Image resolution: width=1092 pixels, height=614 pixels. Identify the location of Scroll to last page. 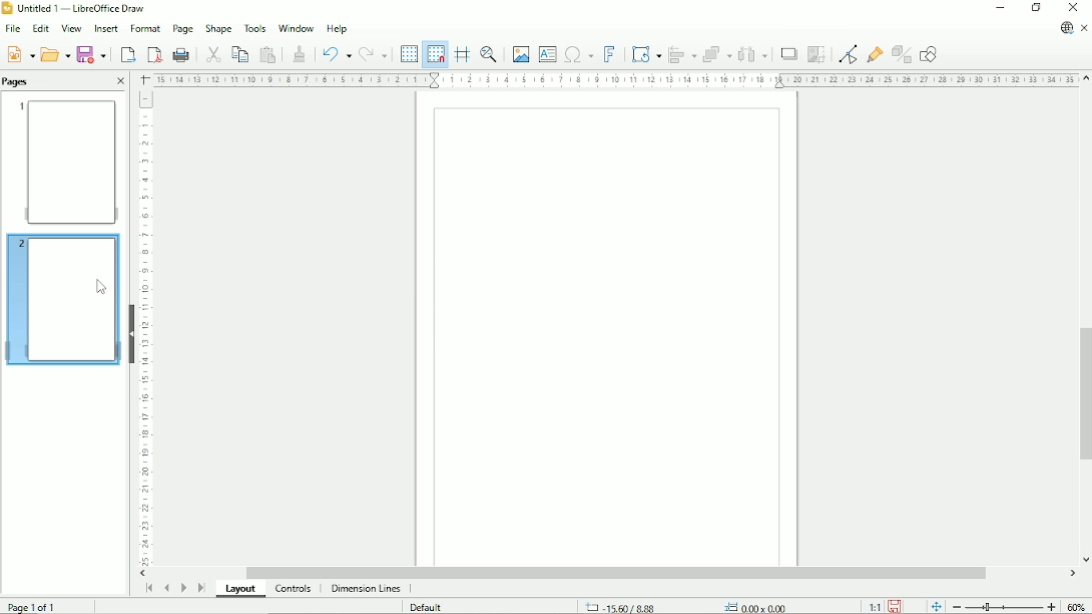
(202, 587).